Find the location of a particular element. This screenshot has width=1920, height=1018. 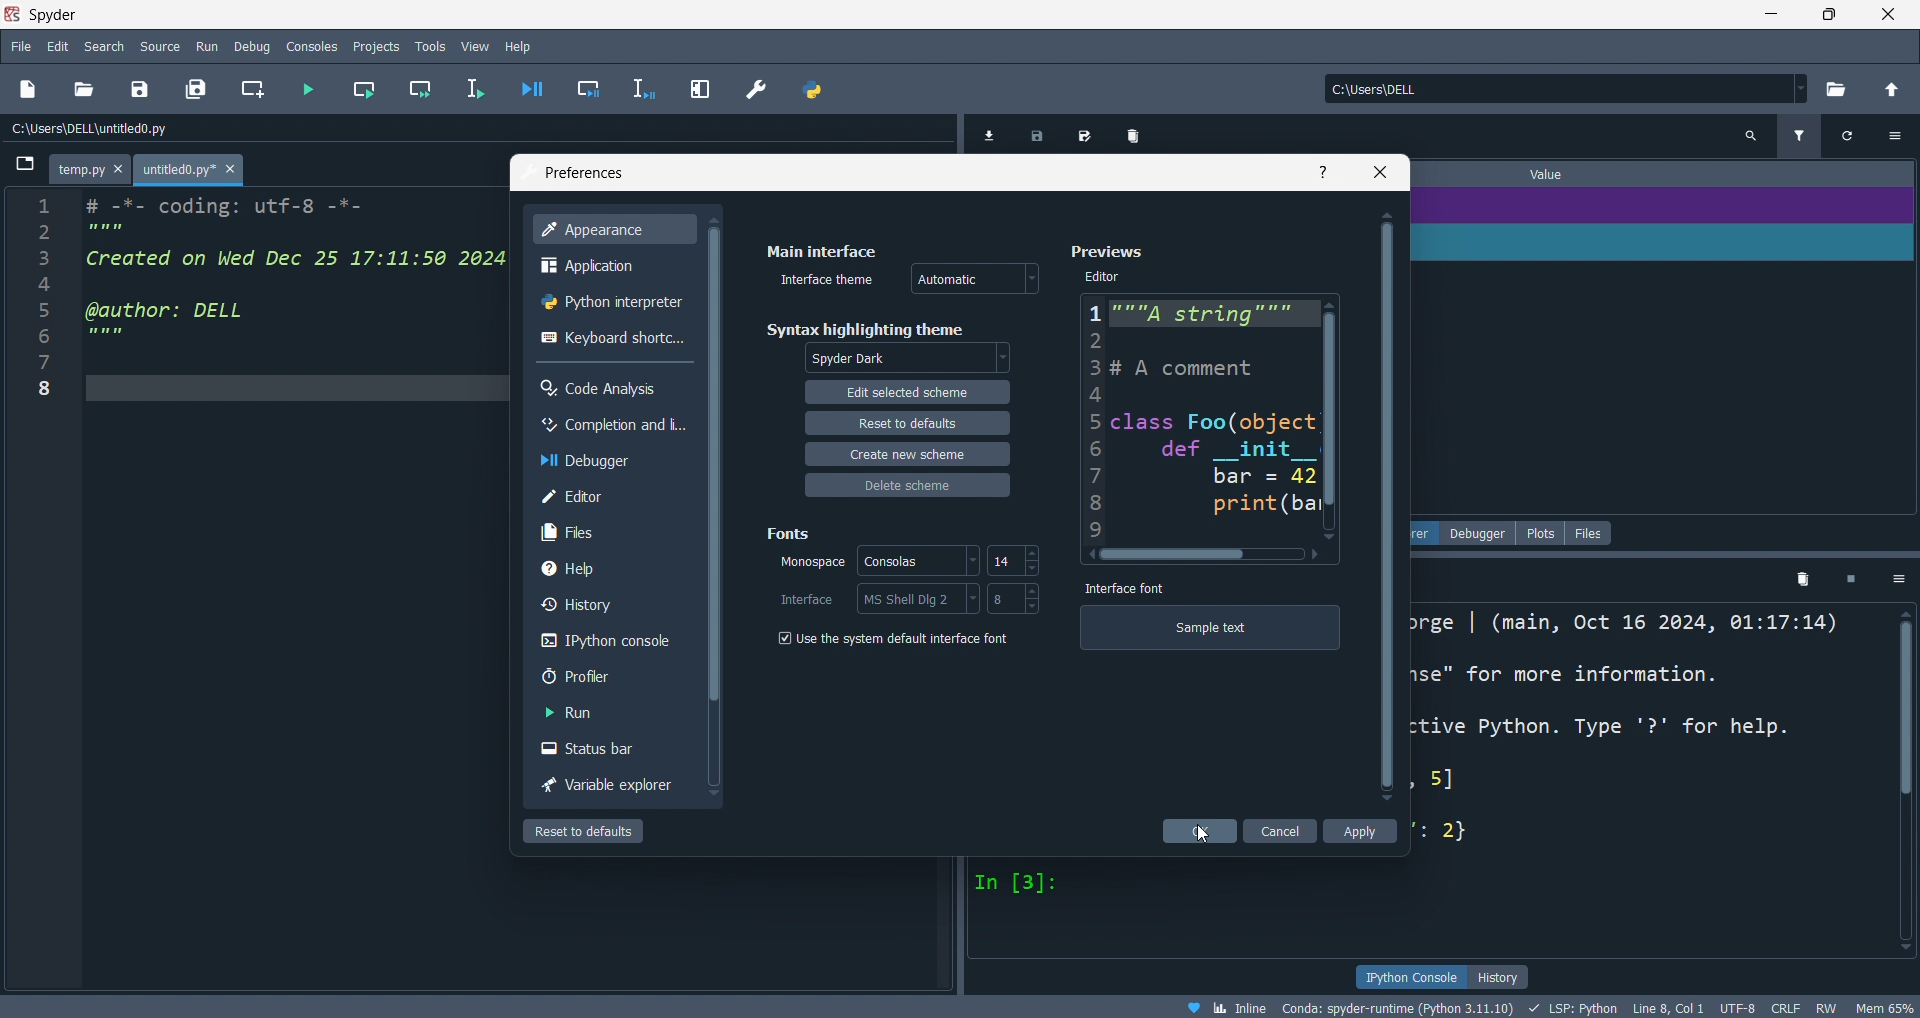

import data is located at coordinates (994, 132).